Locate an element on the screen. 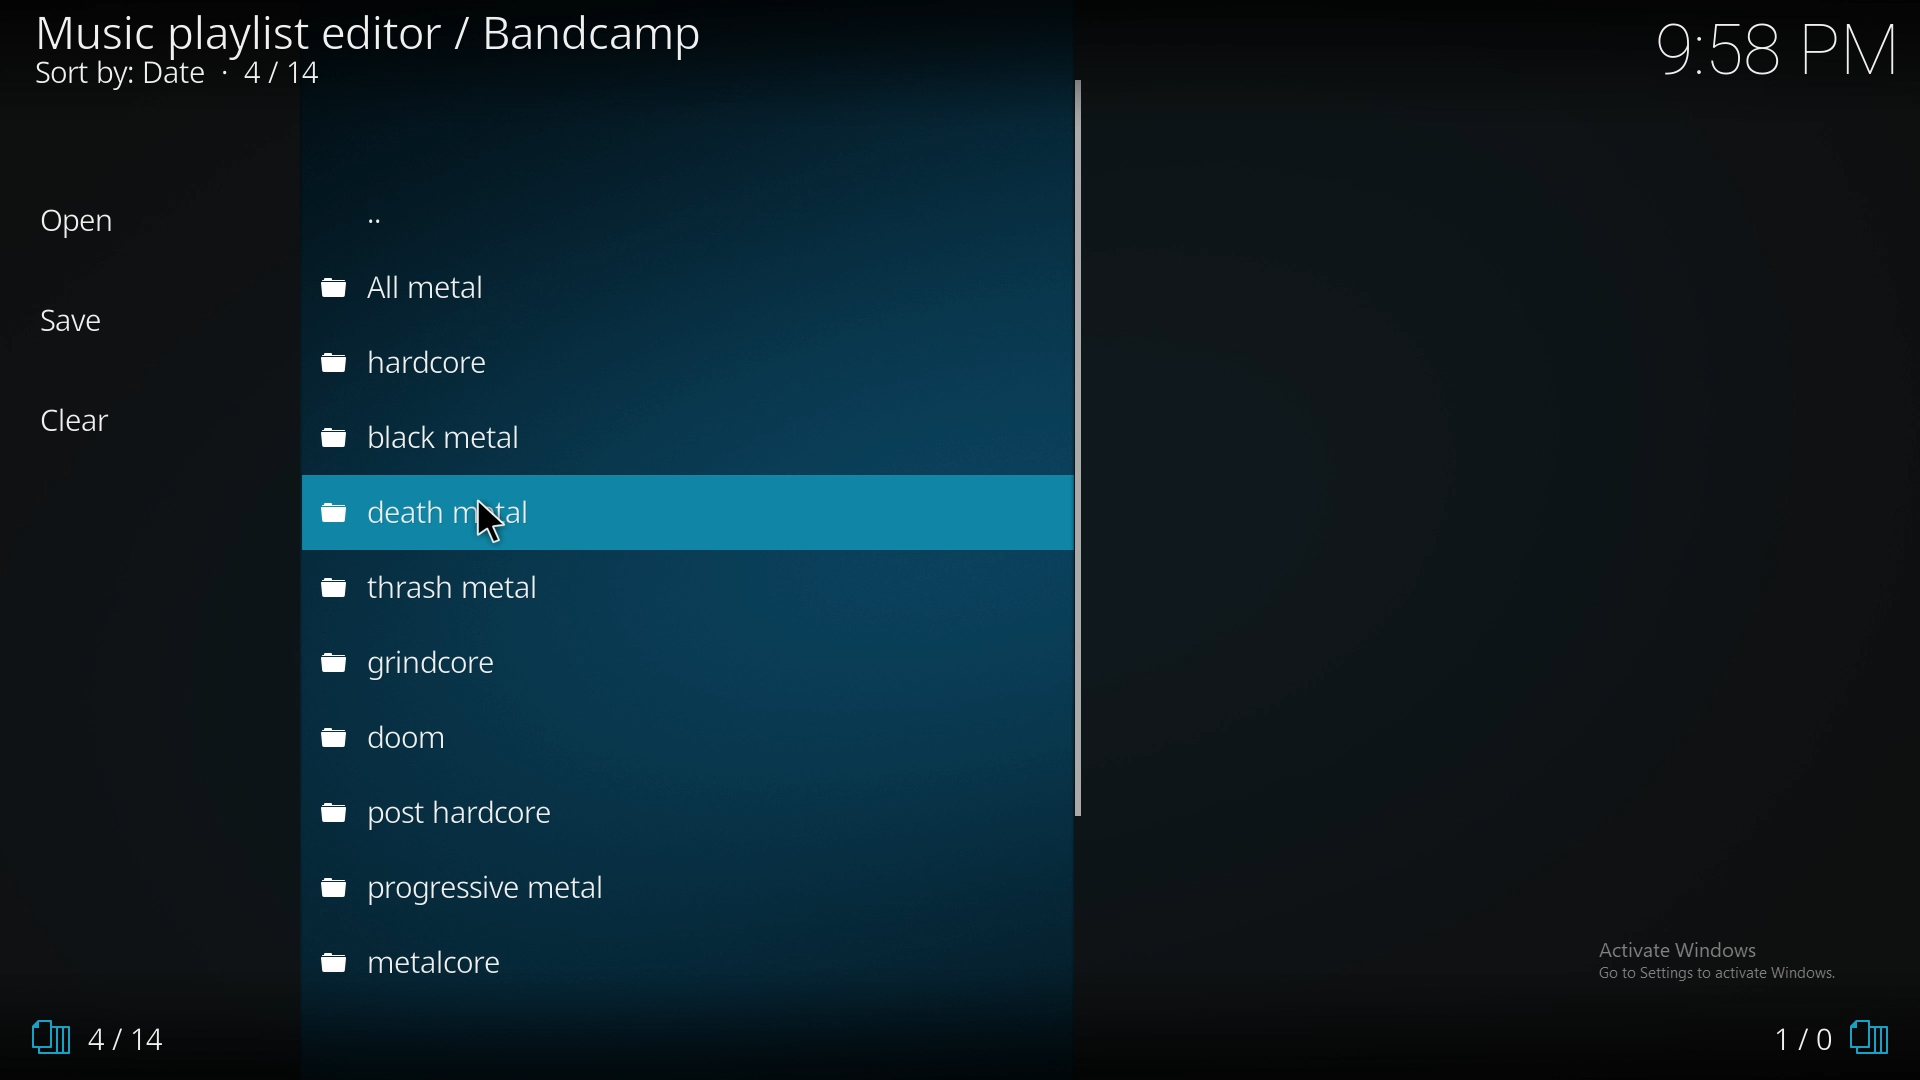 This screenshot has width=1920, height=1080. music genre is located at coordinates (490, 809).